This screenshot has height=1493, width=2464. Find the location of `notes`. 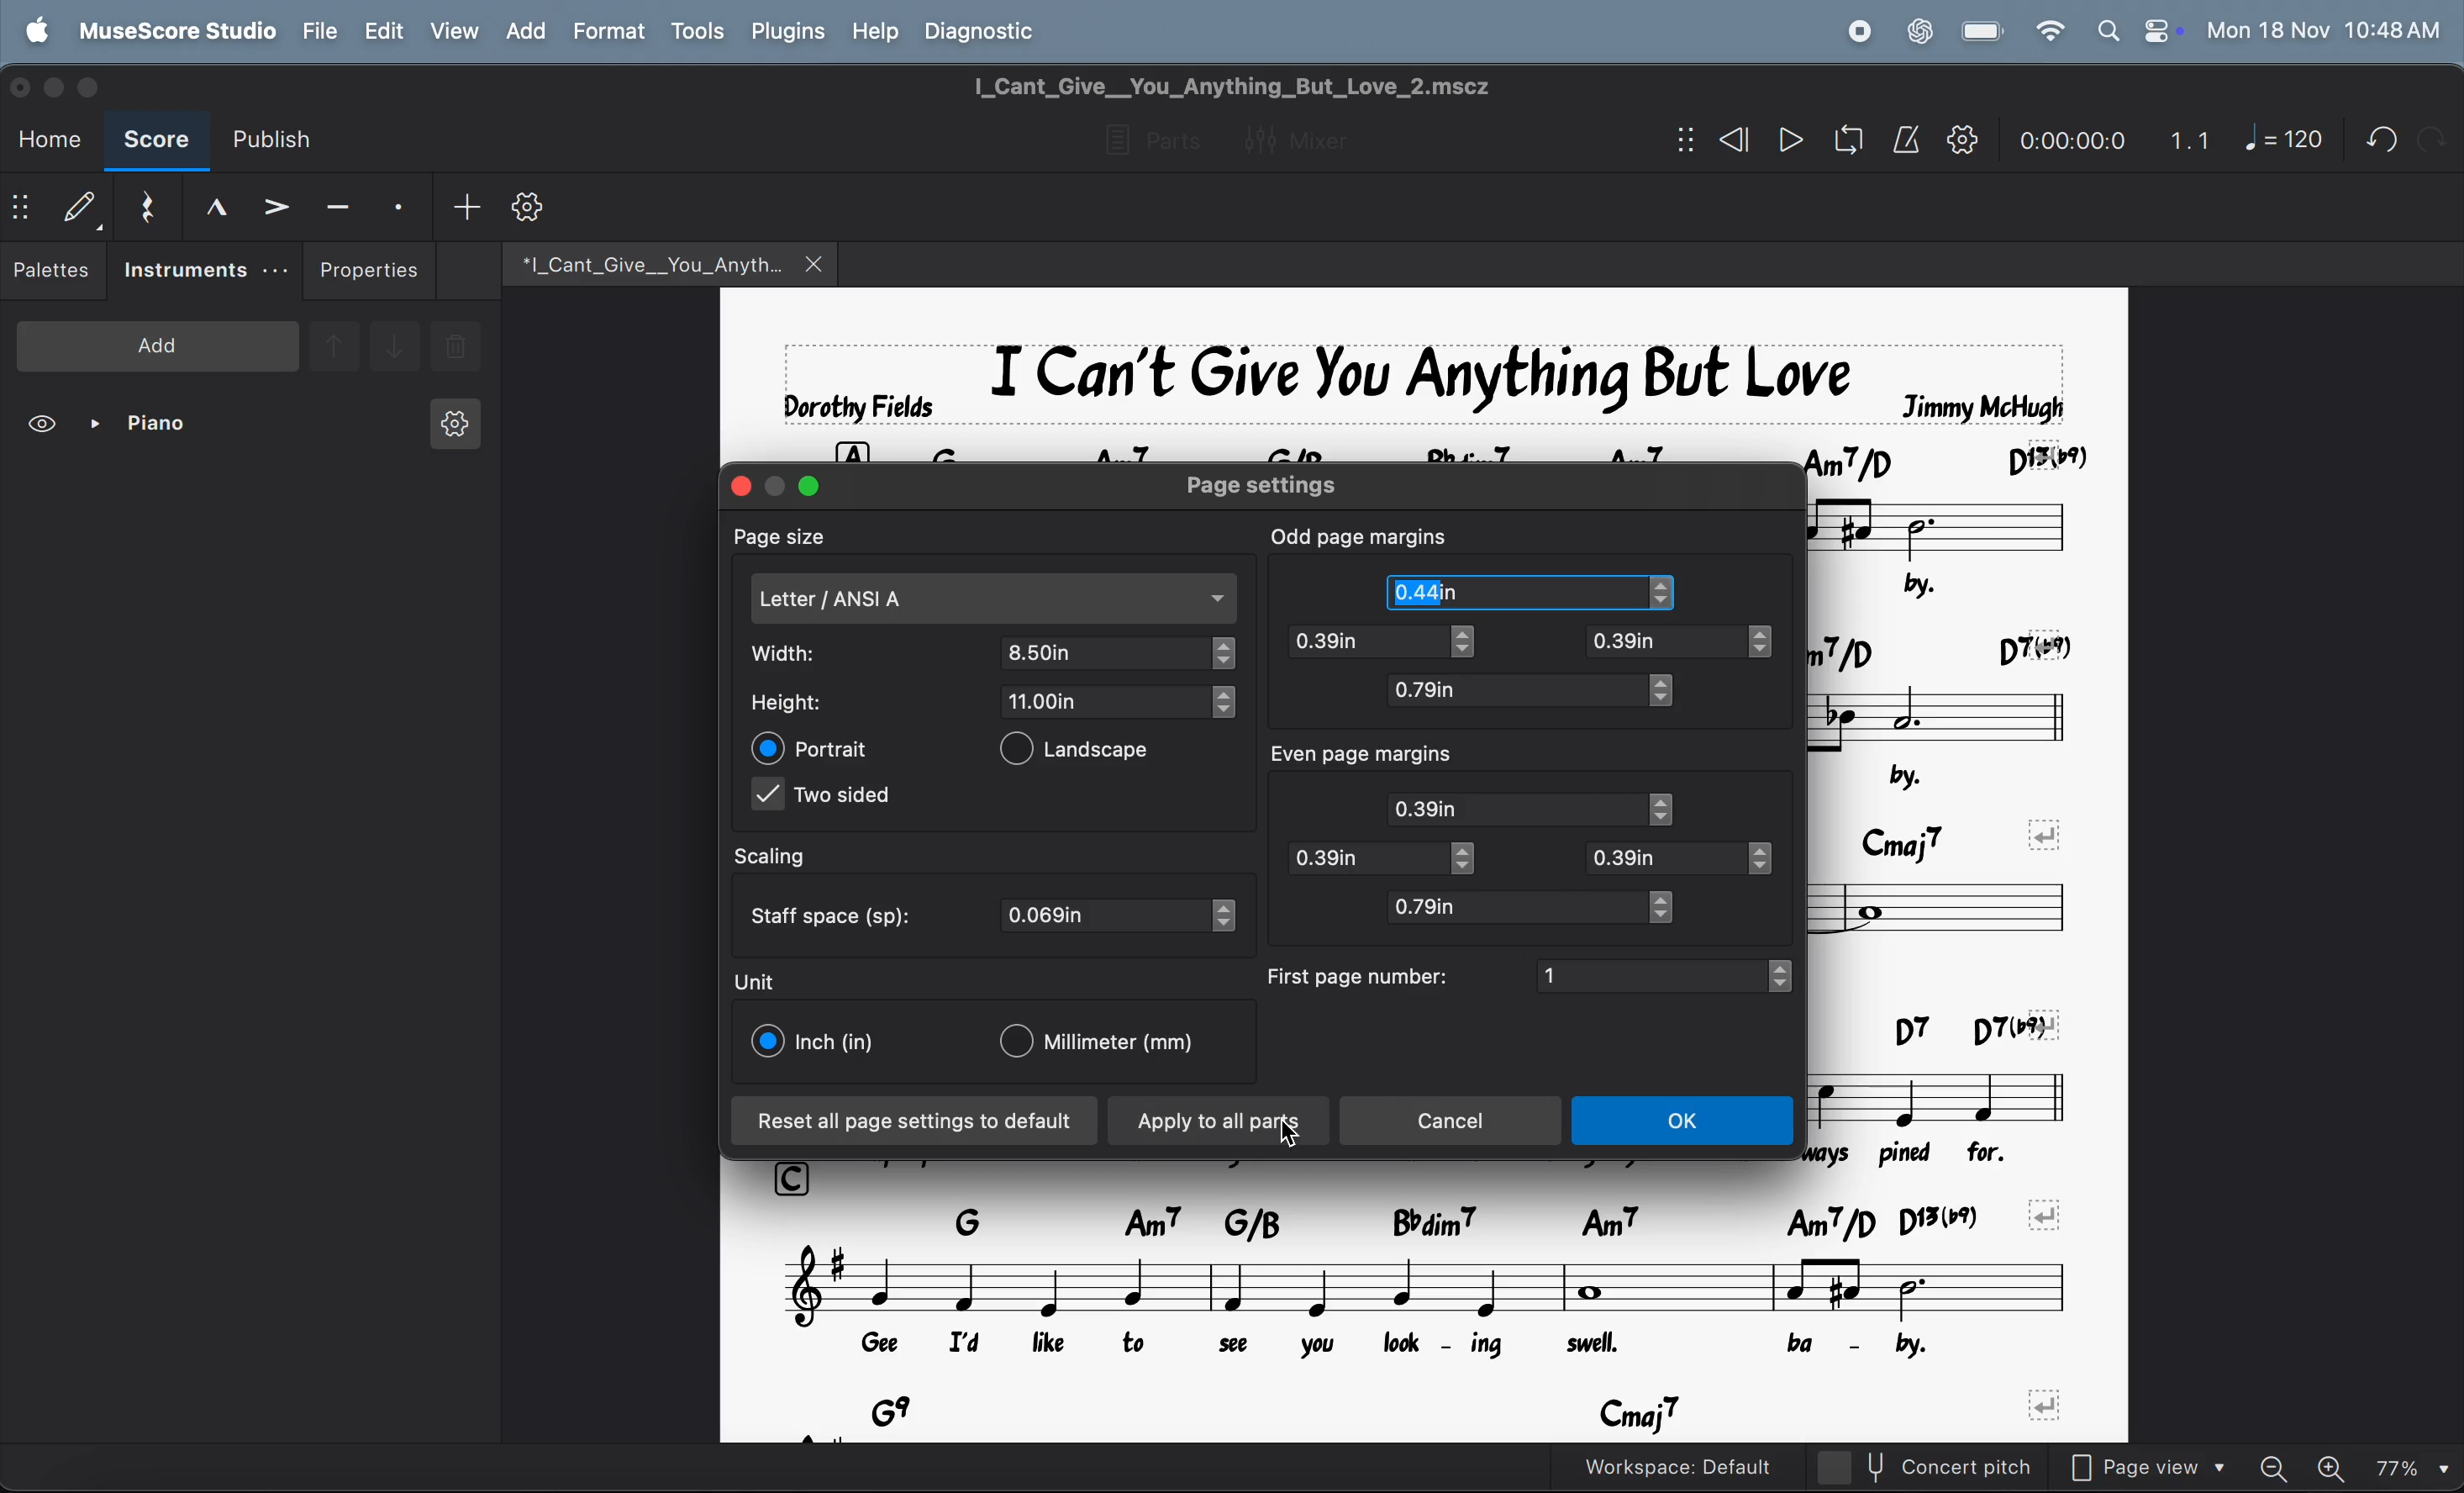

notes is located at coordinates (1430, 1285).